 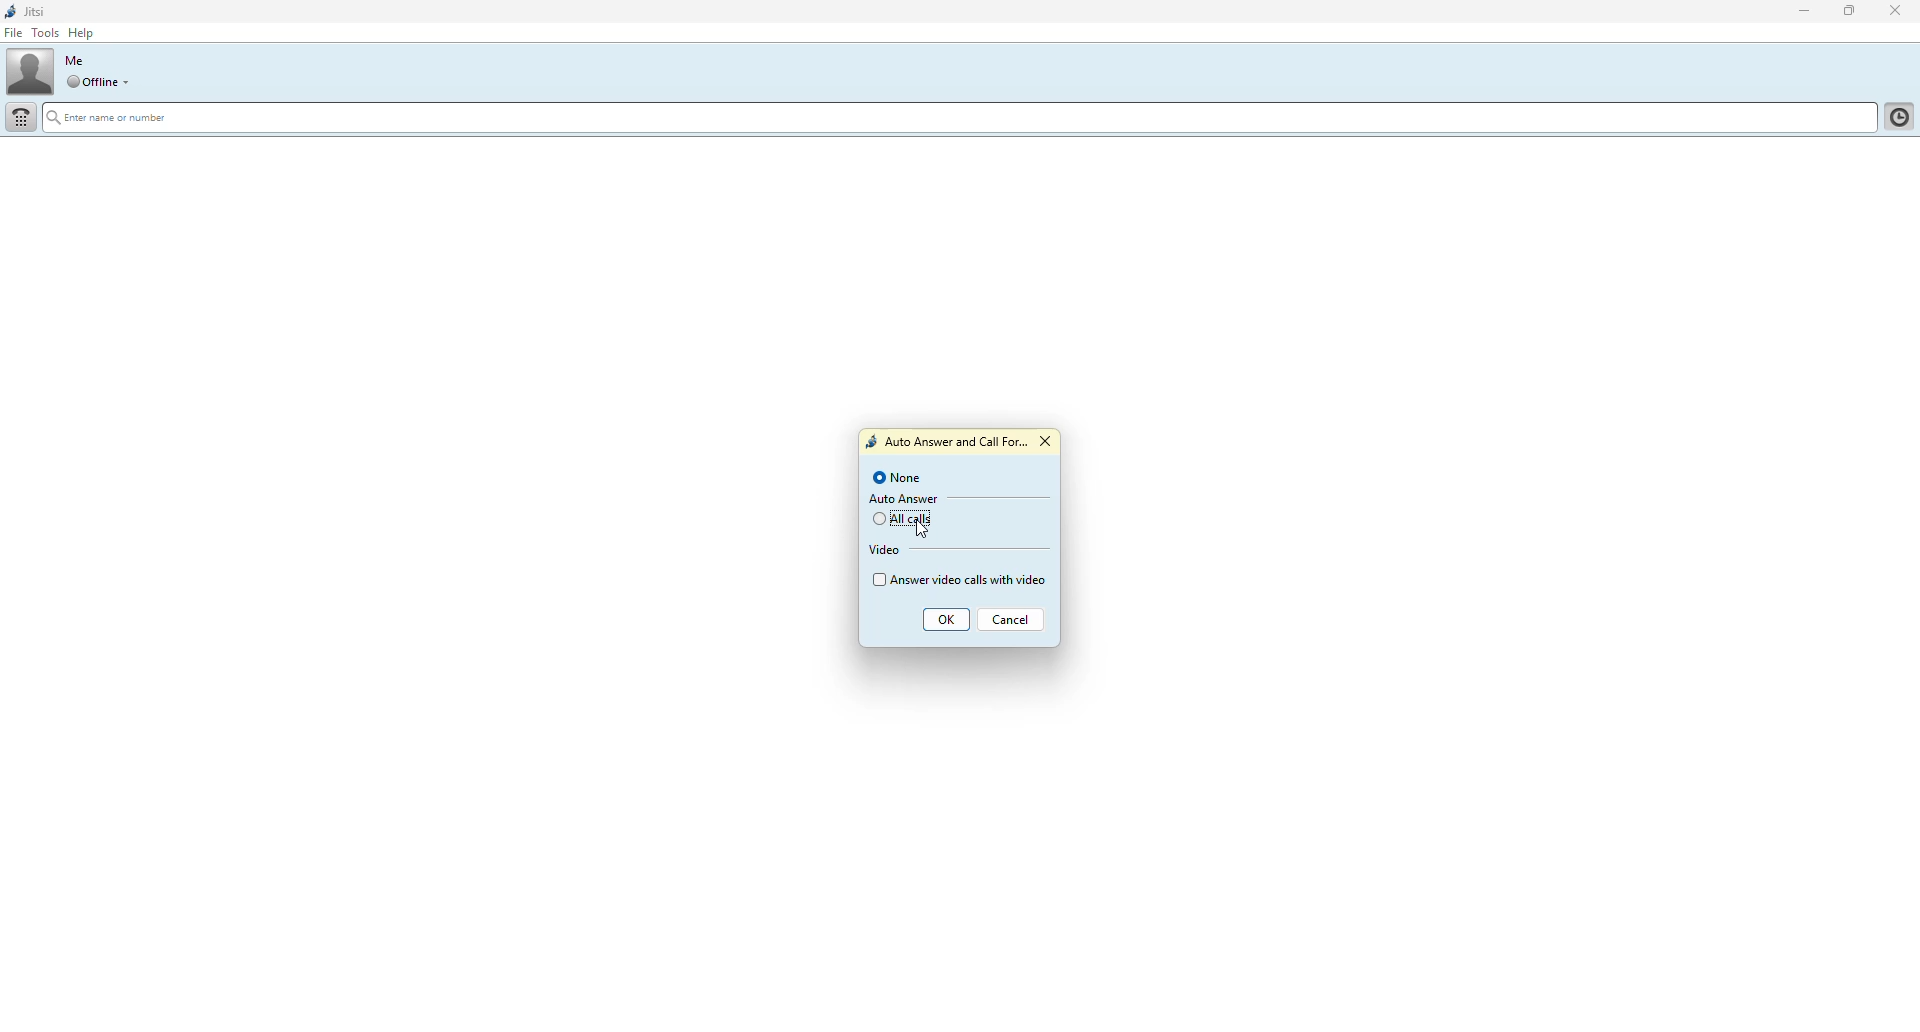 What do you see at coordinates (1845, 13) in the screenshot?
I see `maximize` at bounding box center [1845, 13].